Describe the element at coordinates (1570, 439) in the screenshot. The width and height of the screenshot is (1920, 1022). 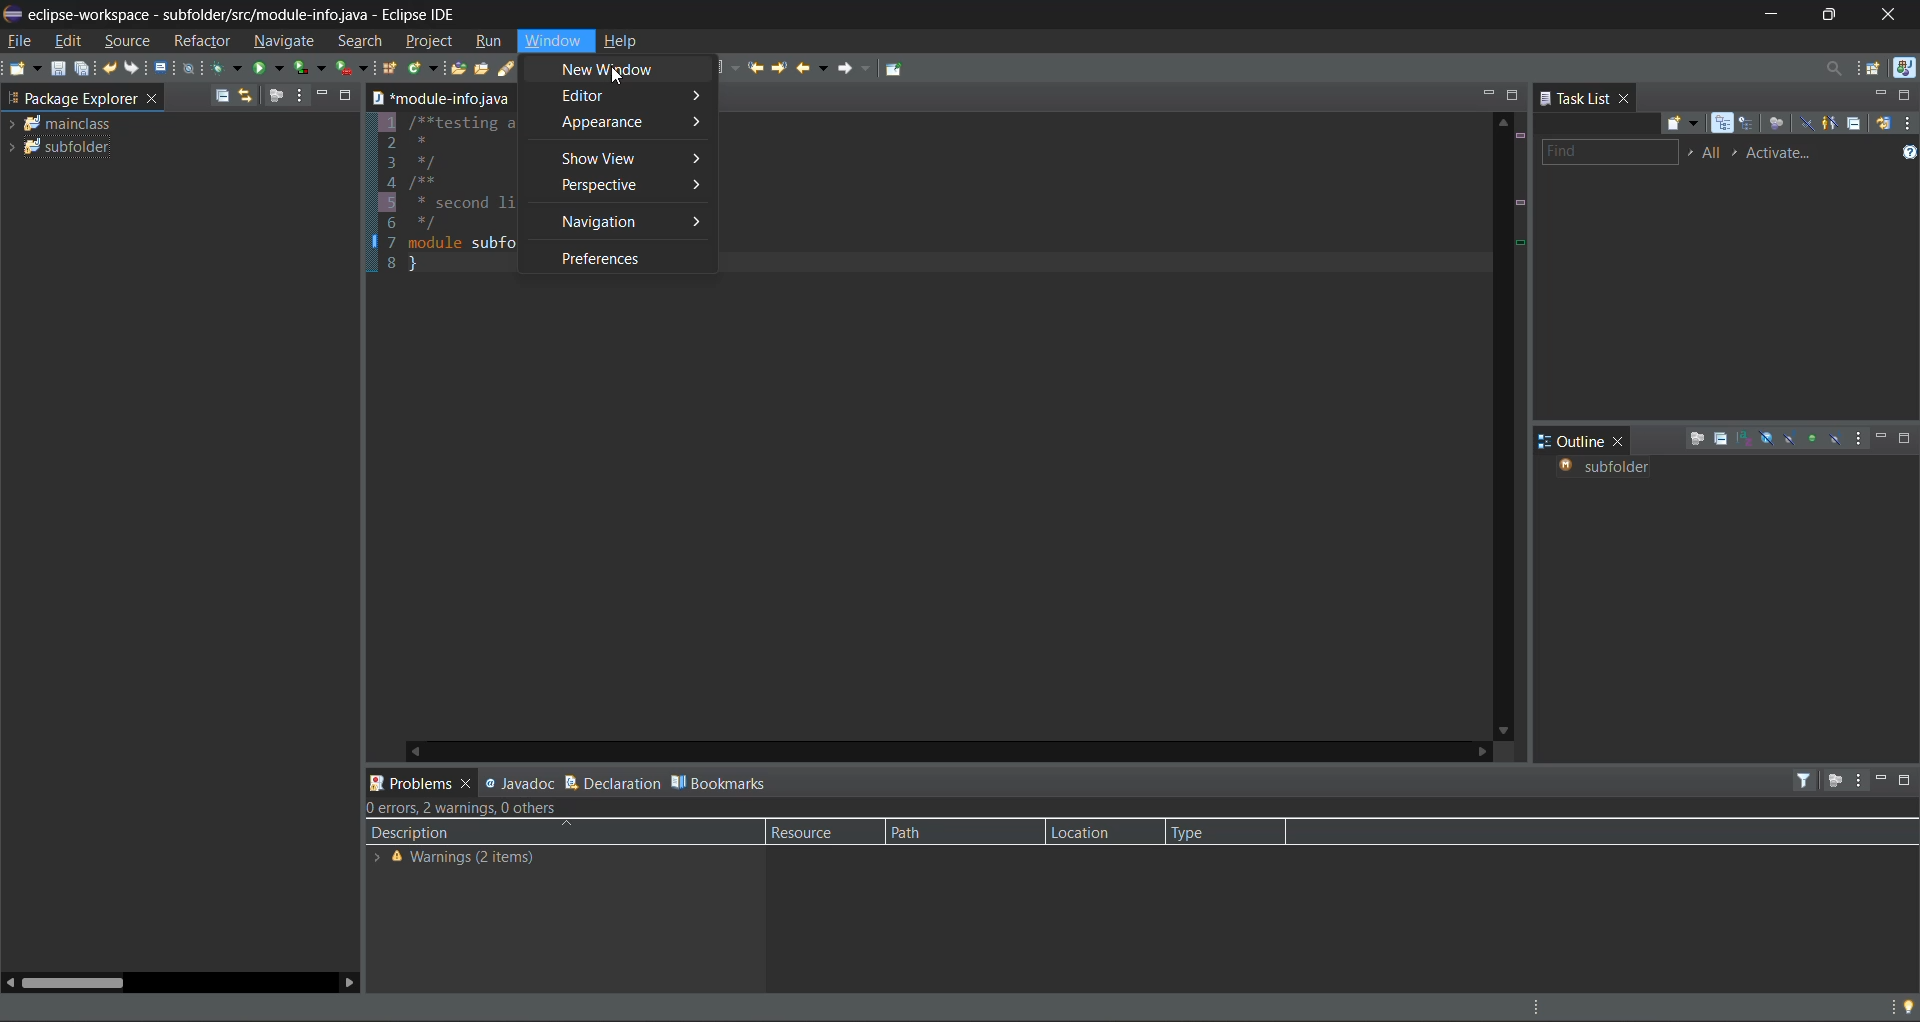
I see `outline` at that location.